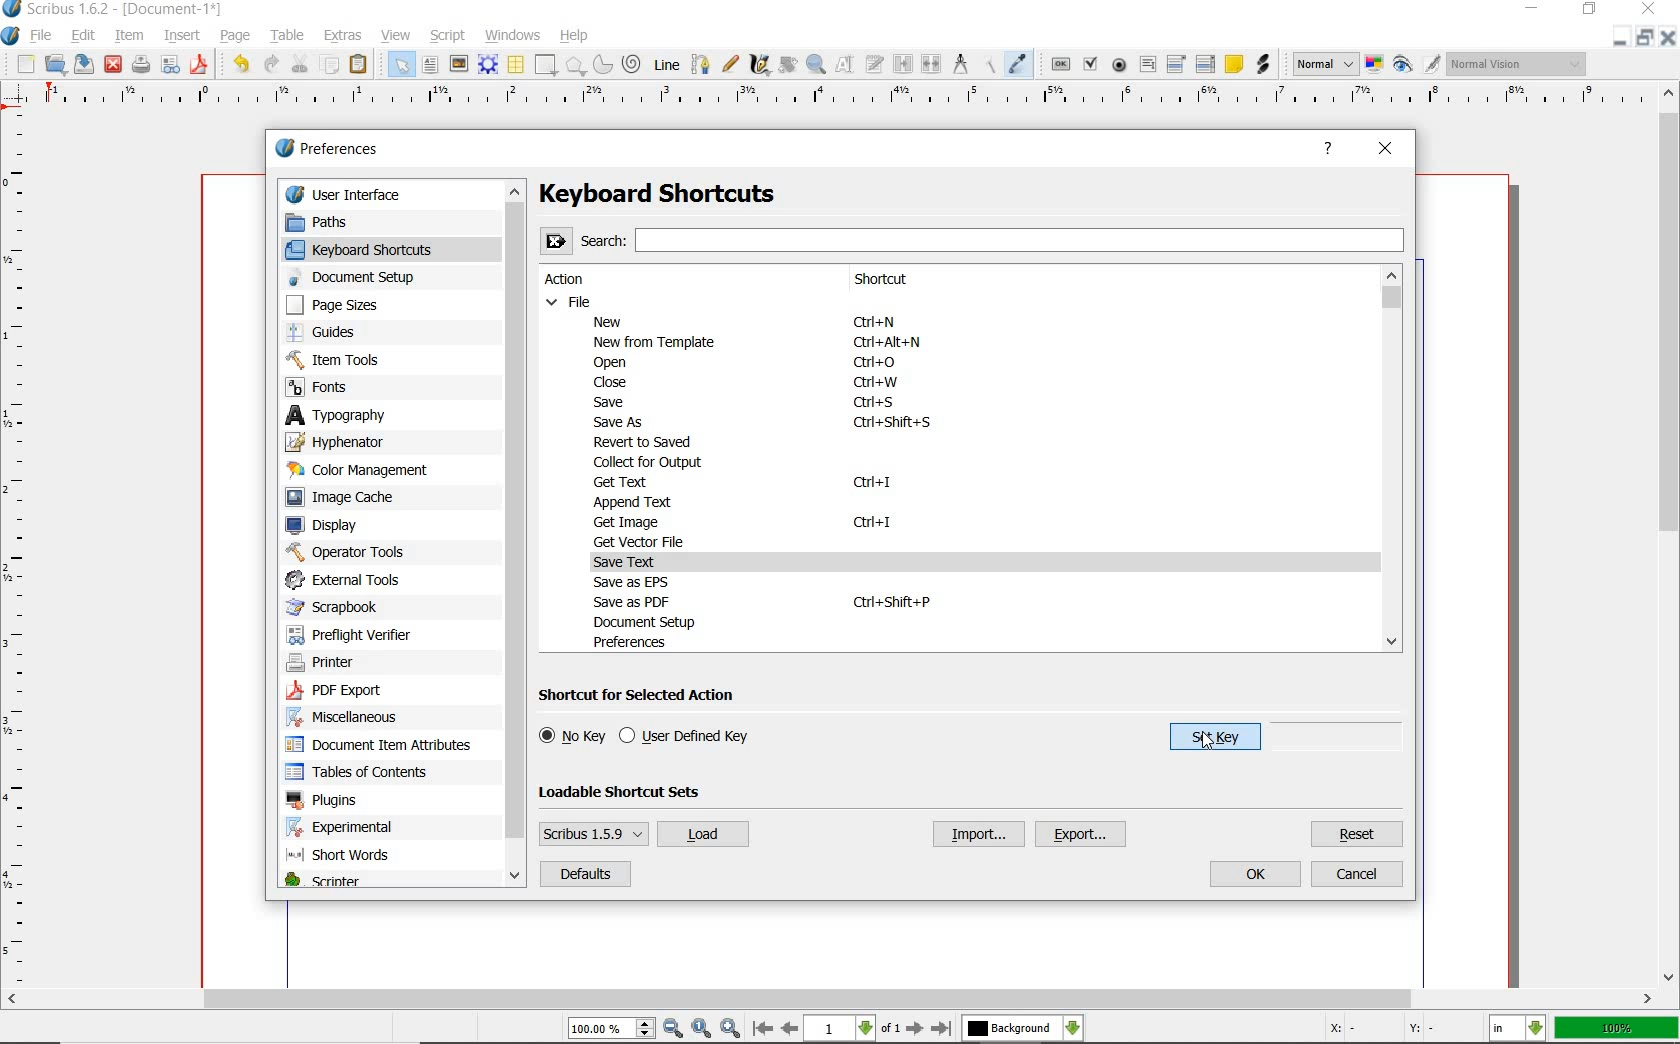  What do you see at coordinates (85, 35) in the screenshot?
I see `edit` at bounding box center [85, 35].